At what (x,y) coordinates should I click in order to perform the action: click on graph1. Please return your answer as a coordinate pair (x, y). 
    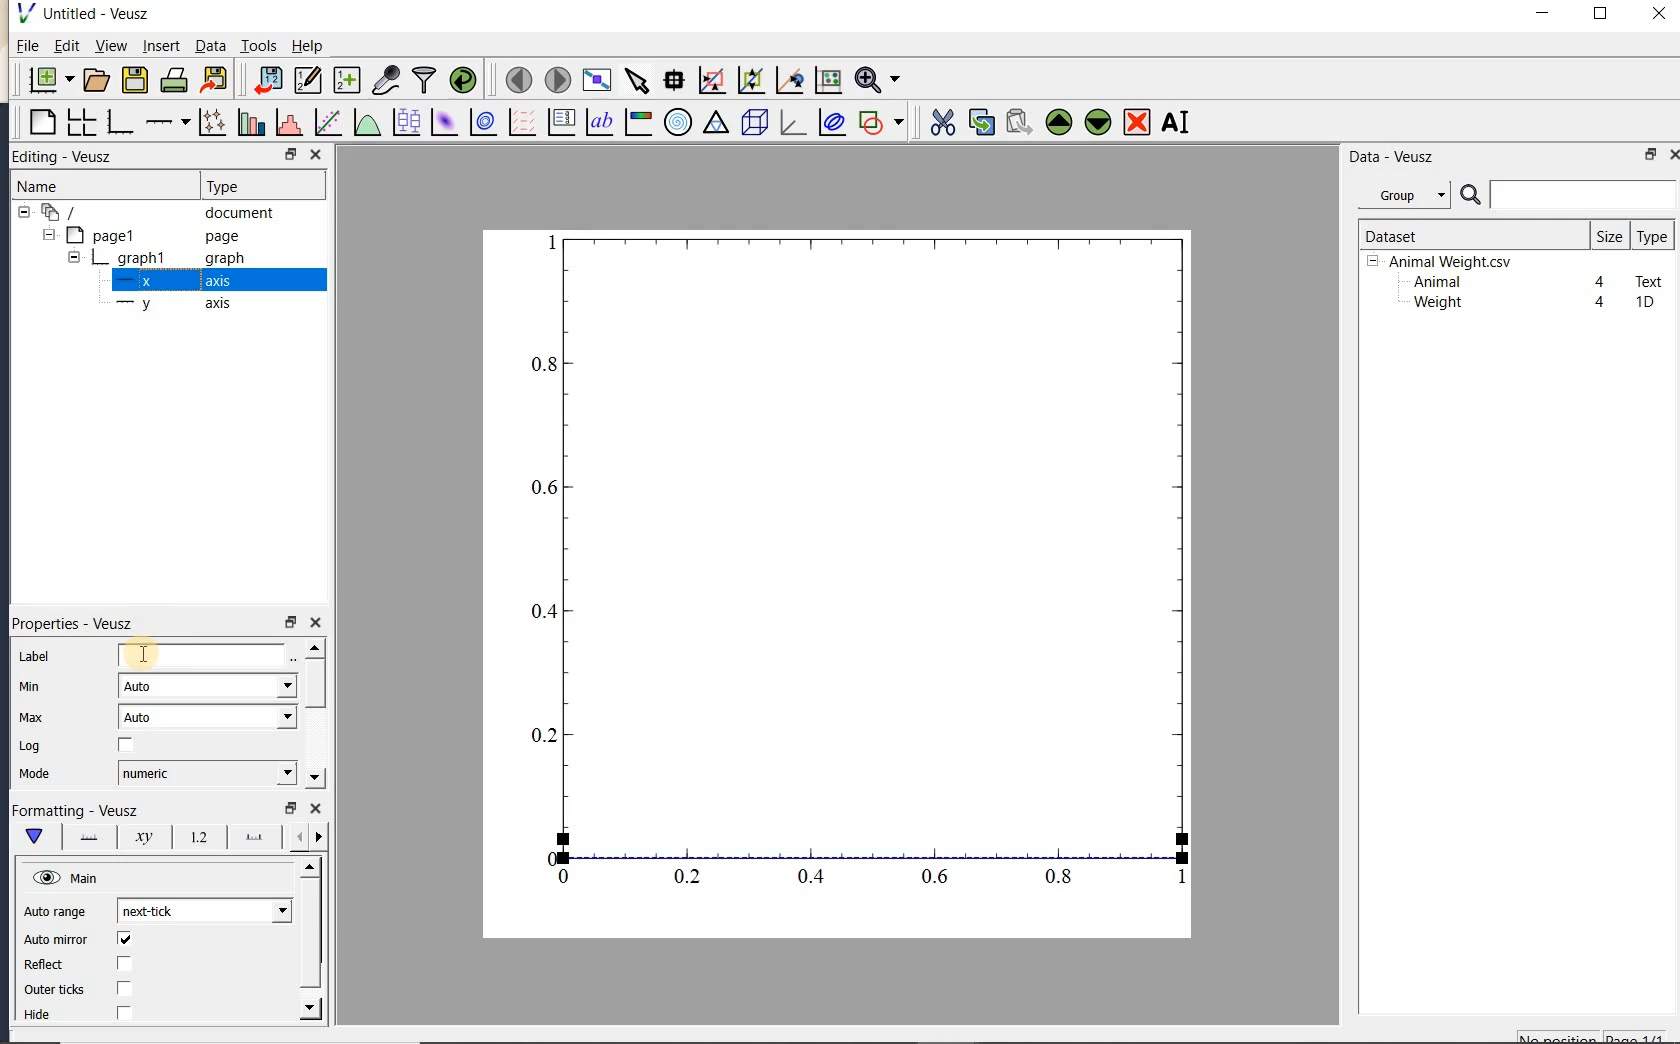
    Looking at the image, I should click on (147, 260).